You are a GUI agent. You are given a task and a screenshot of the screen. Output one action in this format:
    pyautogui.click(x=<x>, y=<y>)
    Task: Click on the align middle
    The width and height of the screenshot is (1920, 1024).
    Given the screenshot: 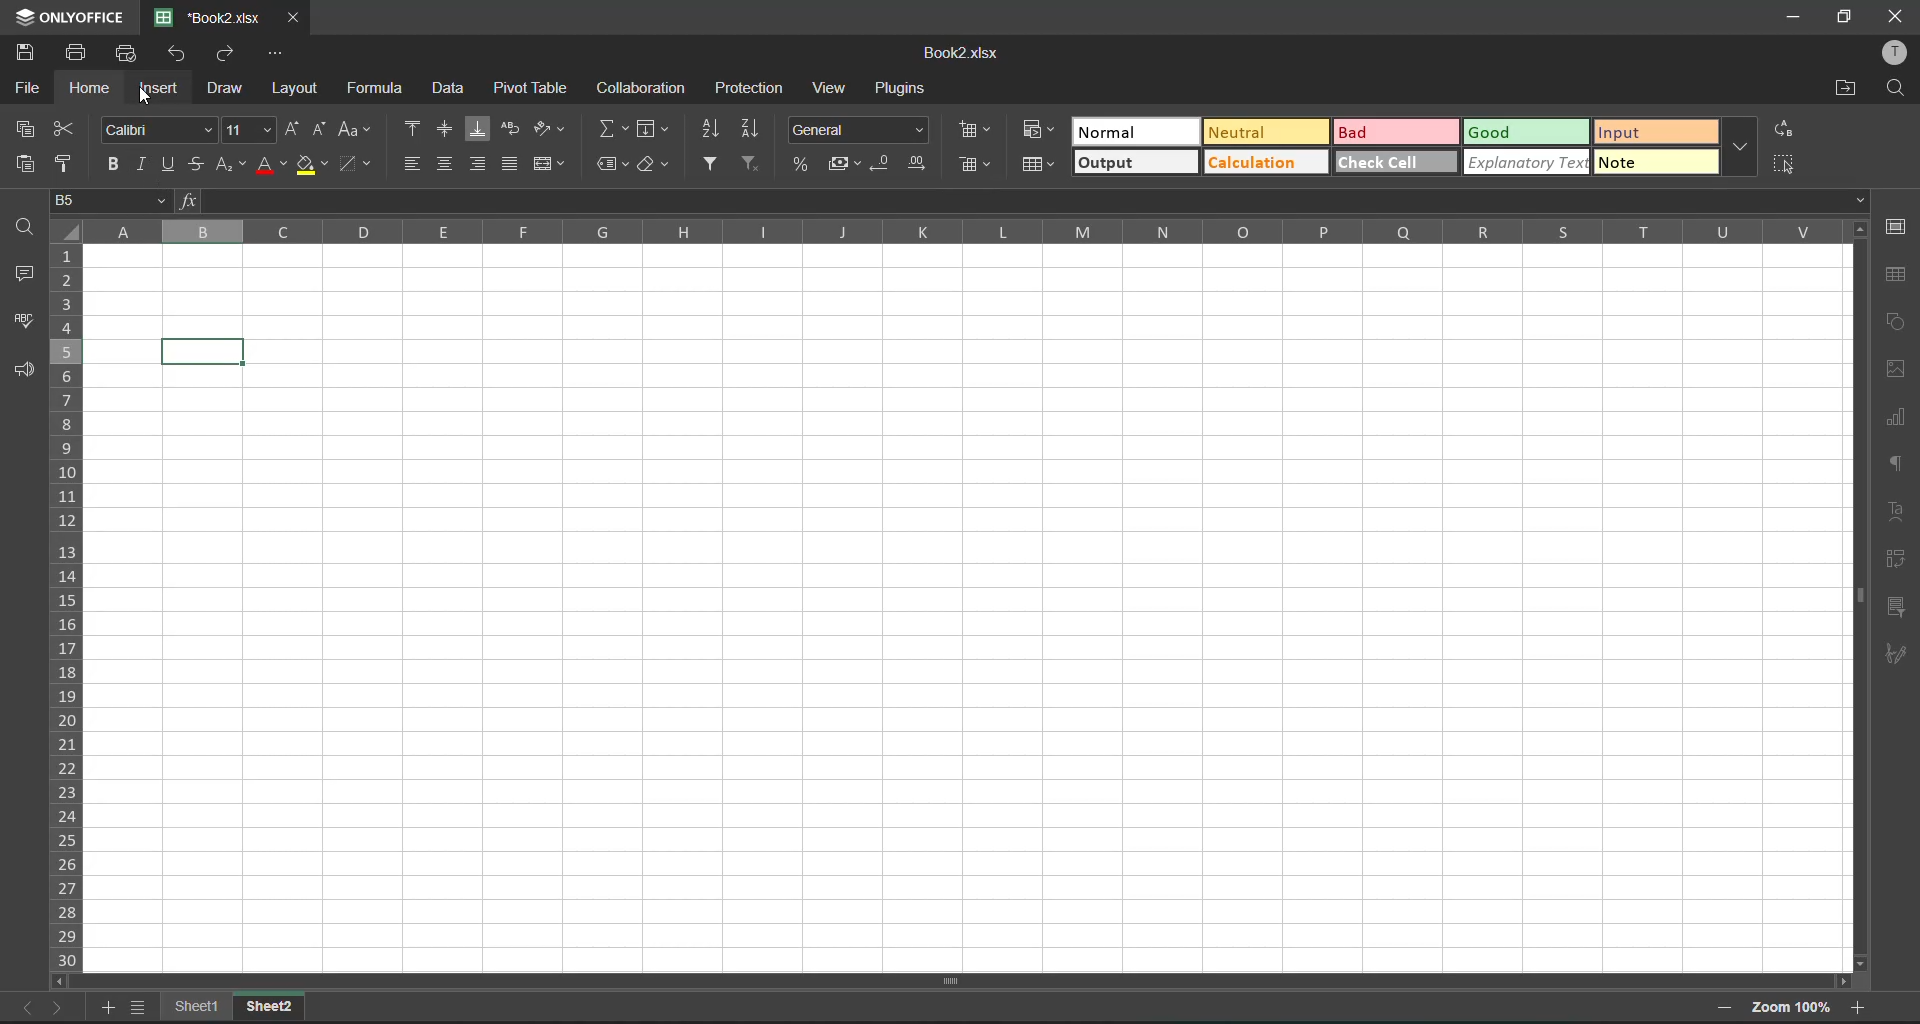 What is the action you would take?
    pyautogui.click(x=445, y=164)
    